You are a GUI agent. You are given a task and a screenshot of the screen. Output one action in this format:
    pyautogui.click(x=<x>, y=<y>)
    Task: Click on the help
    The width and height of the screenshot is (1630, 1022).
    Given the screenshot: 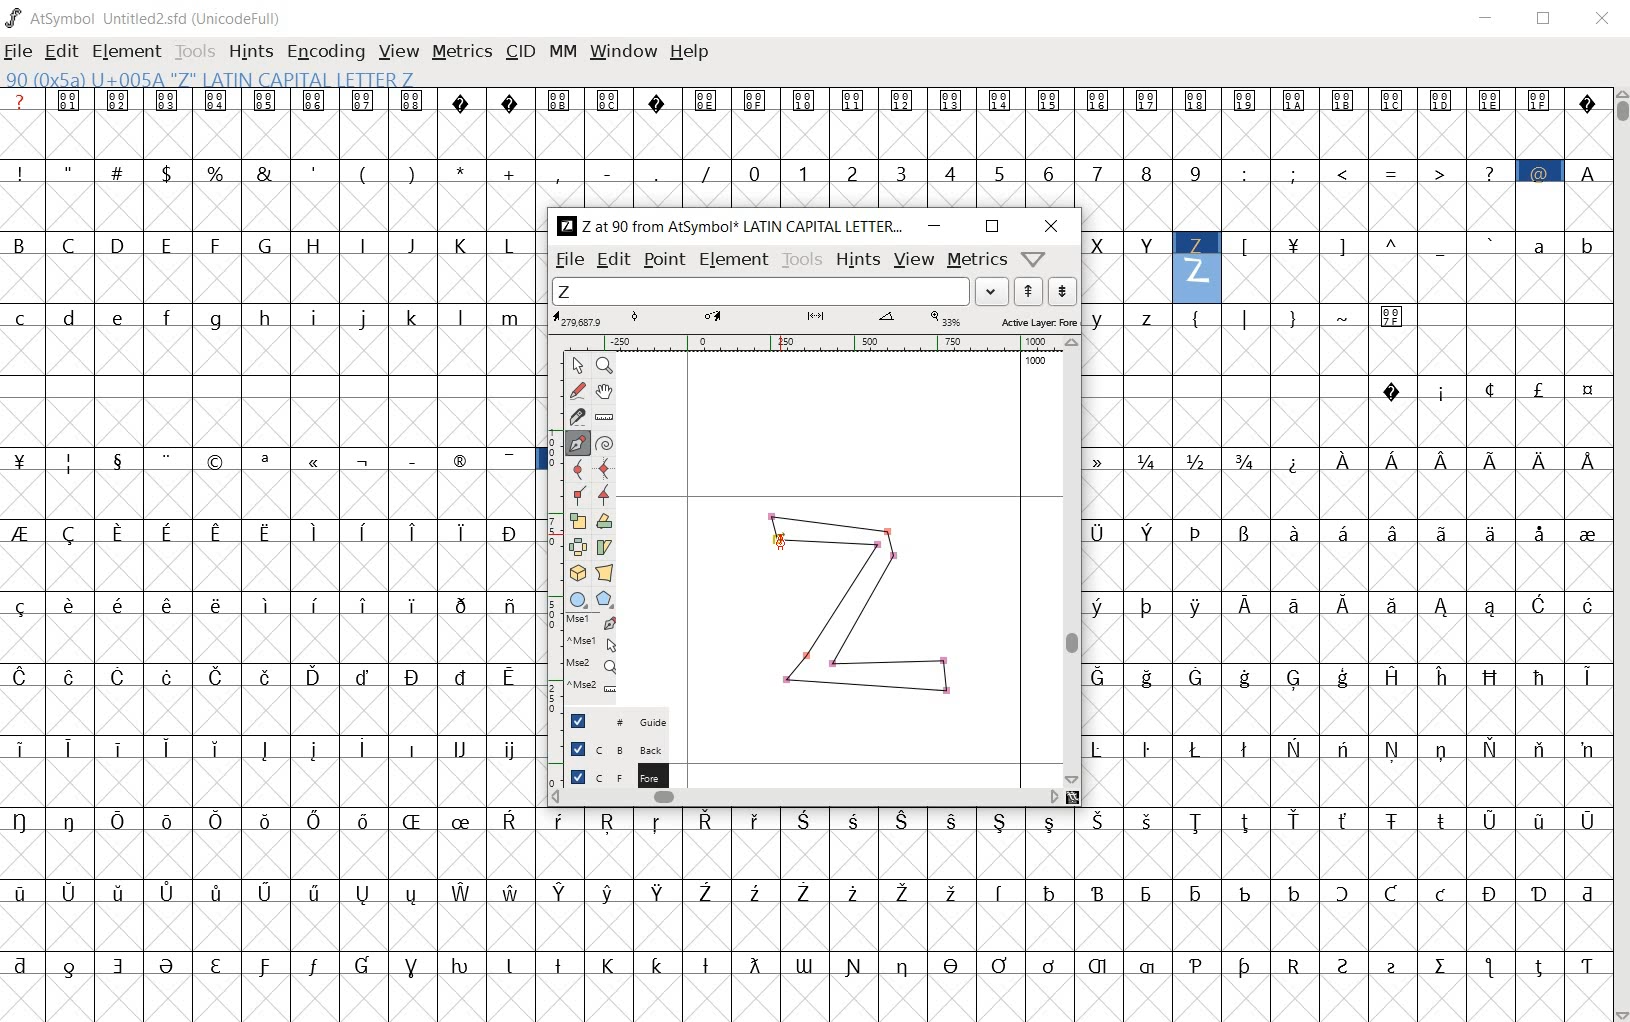 What is the action you would take?
    pyautogui.click(x=691, y=52)
    